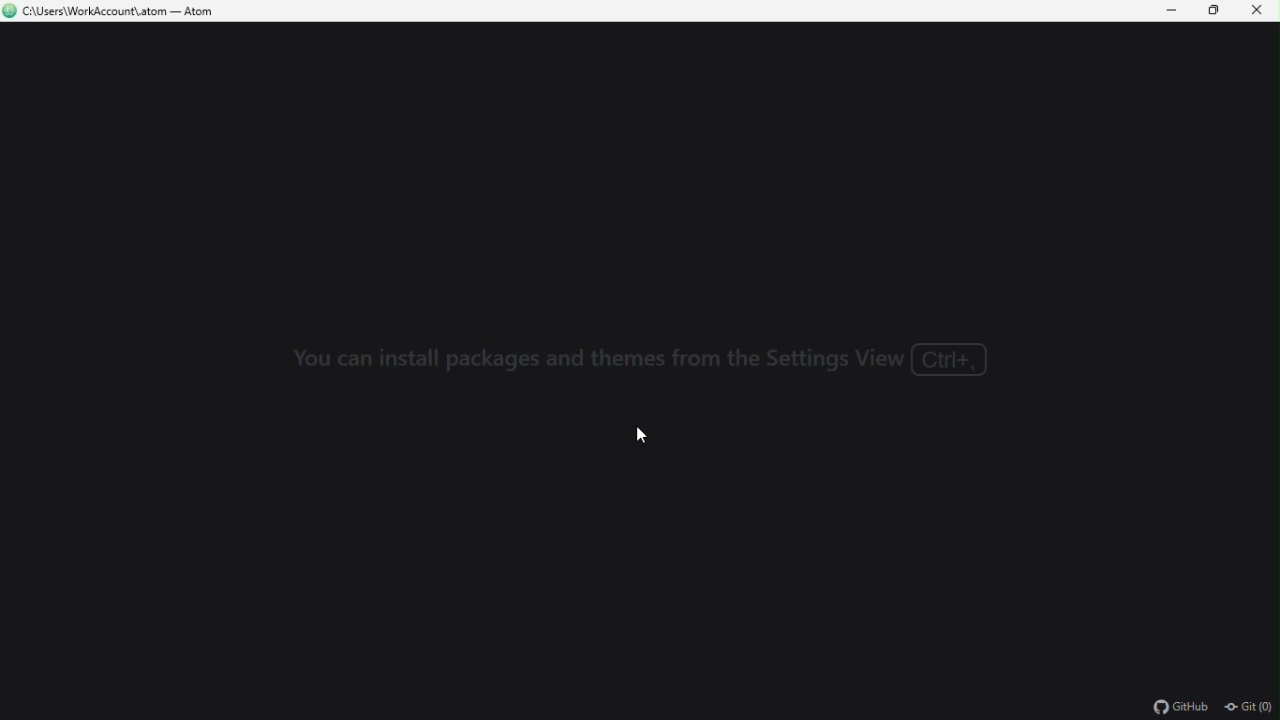  What do you see at coordinates (1166, 12) in the screenshot?
I see `Minimize` at bounding box center [1166, 12].